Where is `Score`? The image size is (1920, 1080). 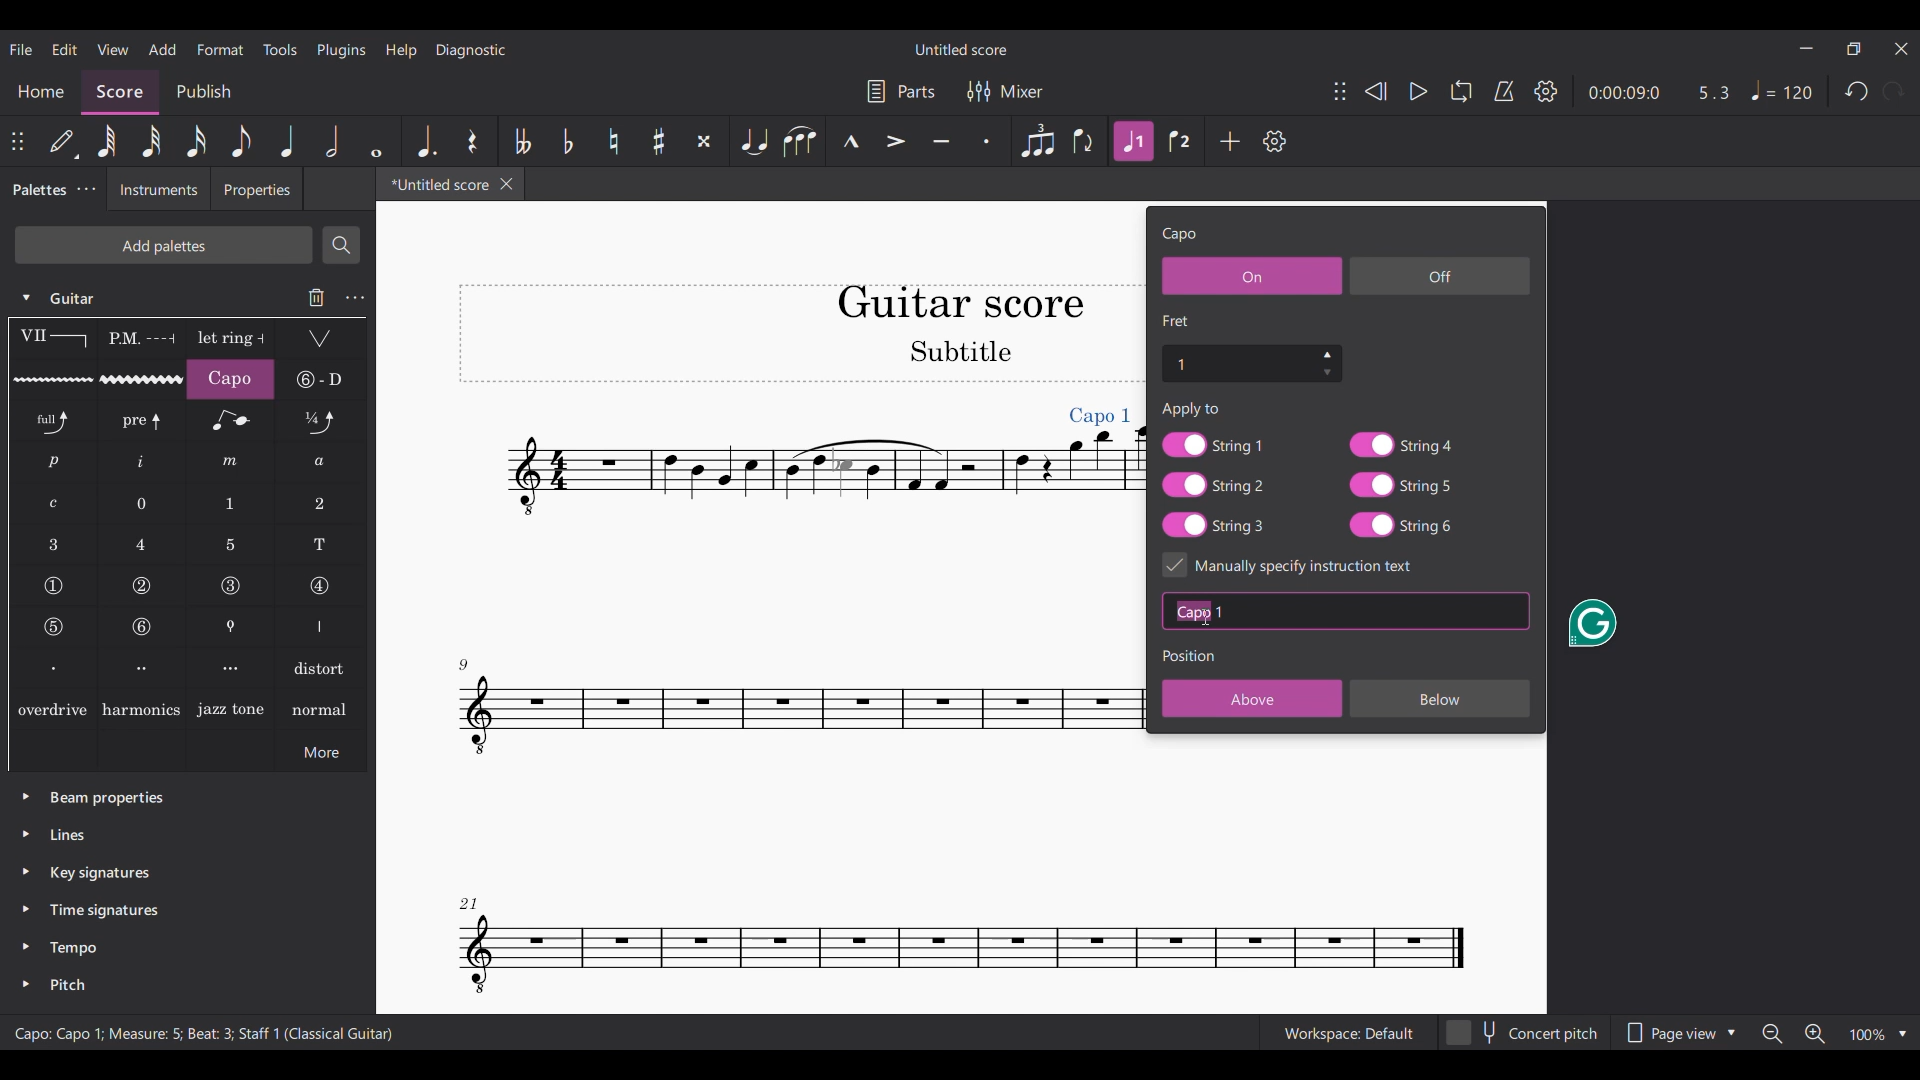
Score is located at coordinates (121, 92).